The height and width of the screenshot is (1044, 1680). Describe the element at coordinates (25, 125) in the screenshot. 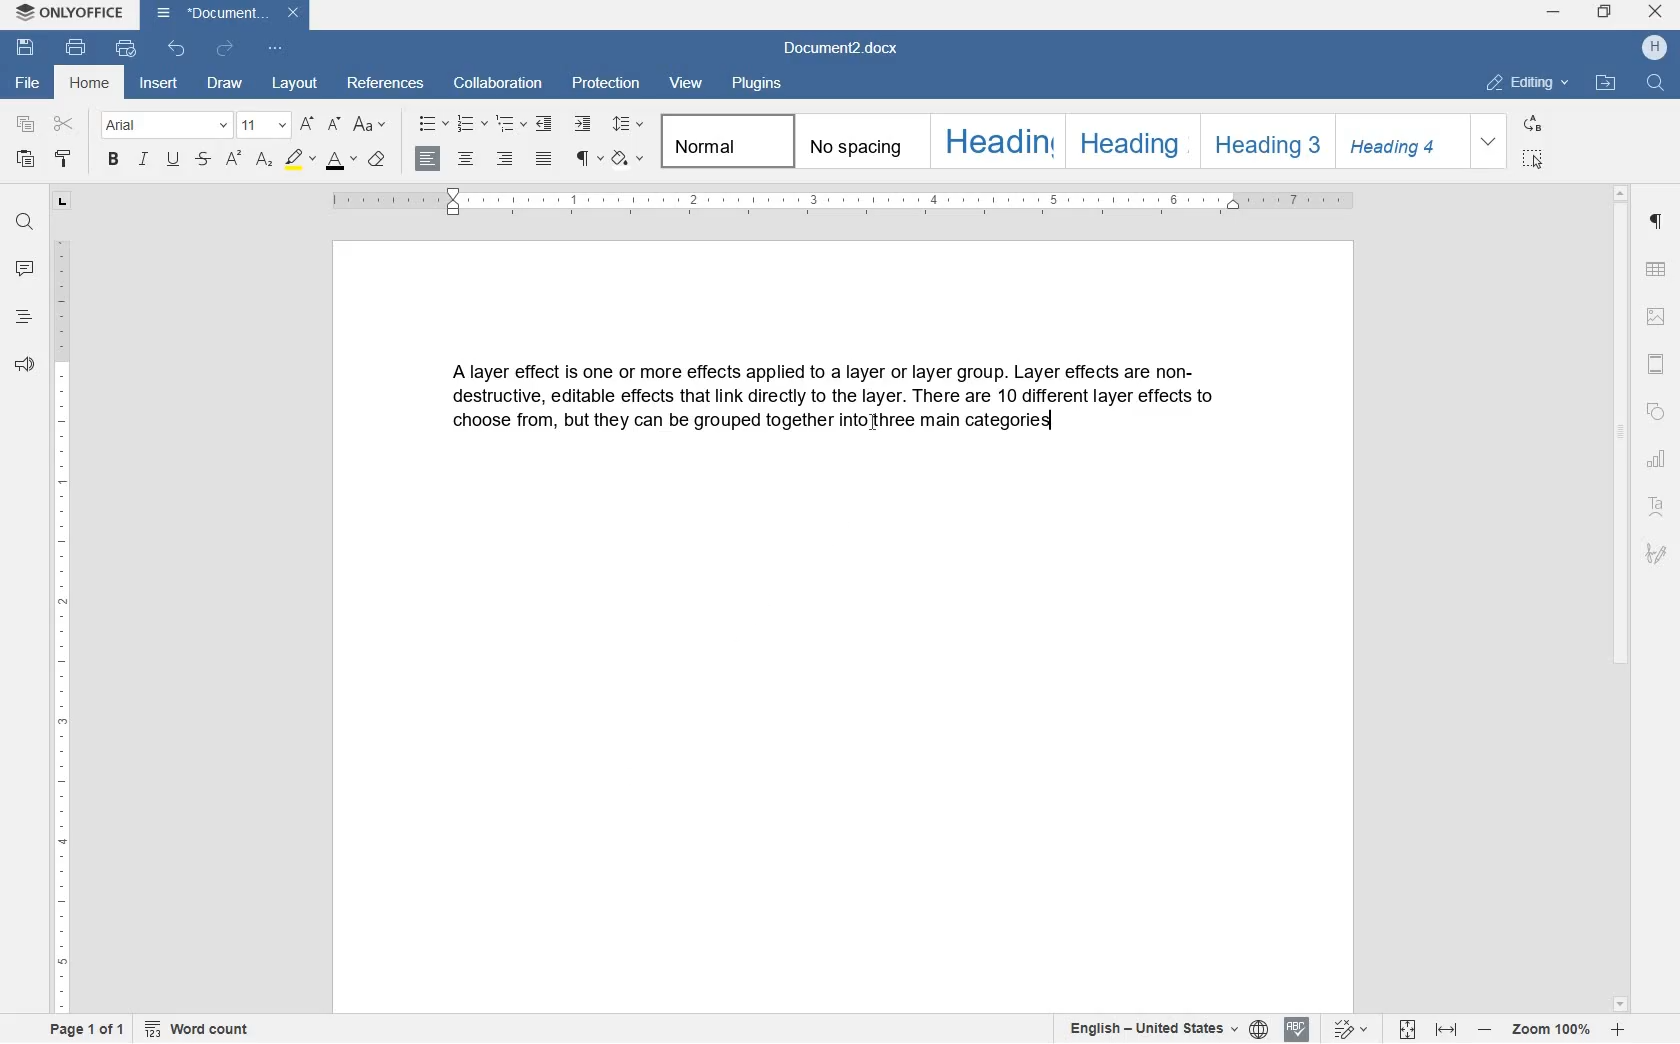

I see `copy` at that location.